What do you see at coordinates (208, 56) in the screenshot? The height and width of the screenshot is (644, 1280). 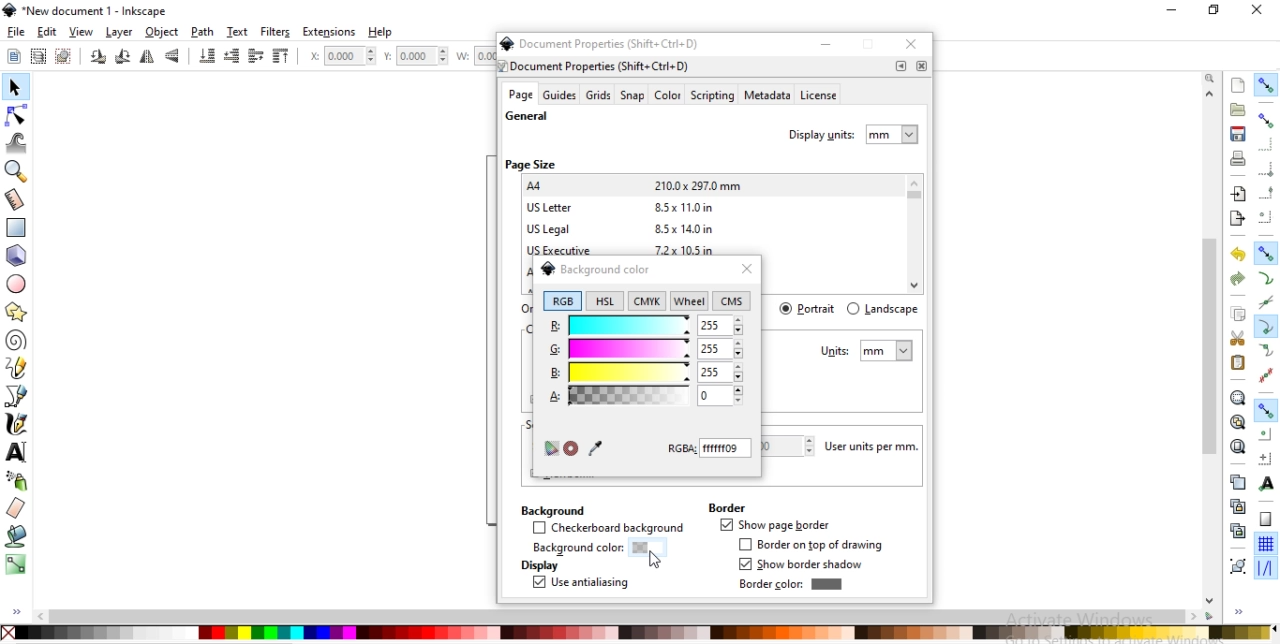 I see `lower selection to bottom` at bounding box center [208, 56].